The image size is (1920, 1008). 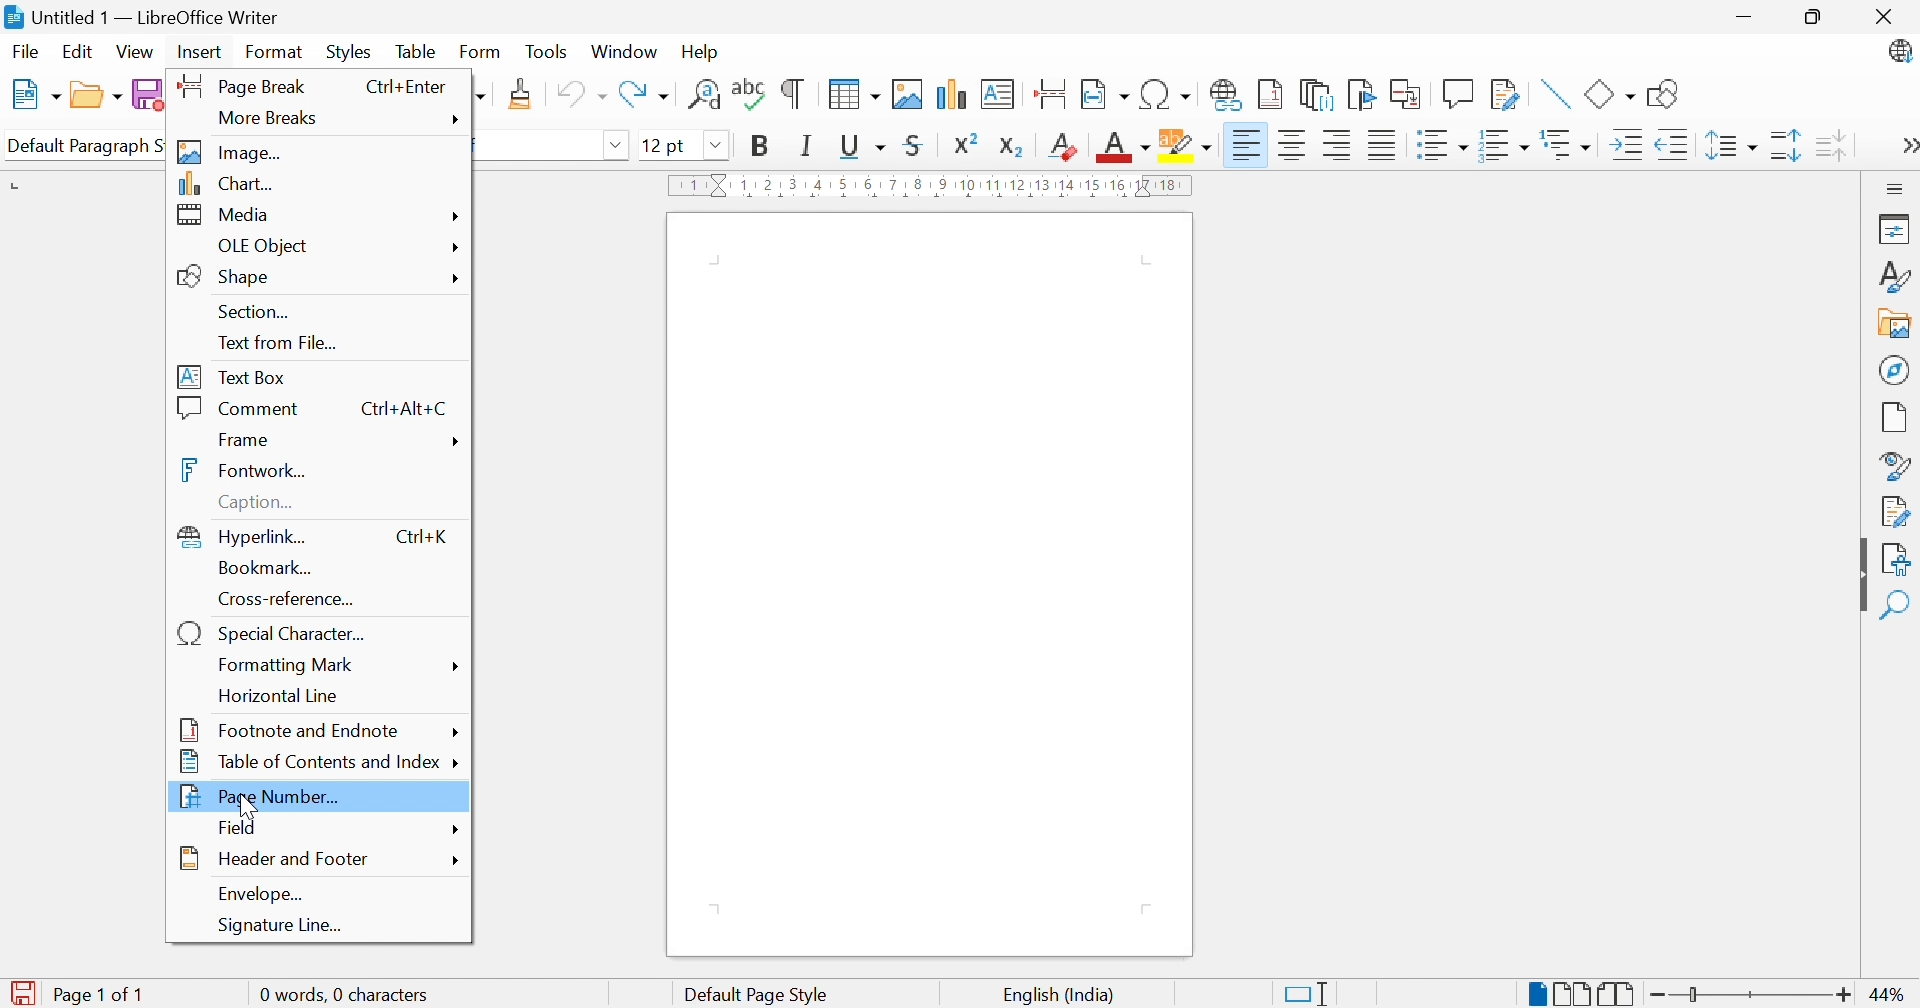 What do you see at coordinates (1224, 95) in the screenshot?
I see `Insert hyperlink` at bounding box center [1224, 95].